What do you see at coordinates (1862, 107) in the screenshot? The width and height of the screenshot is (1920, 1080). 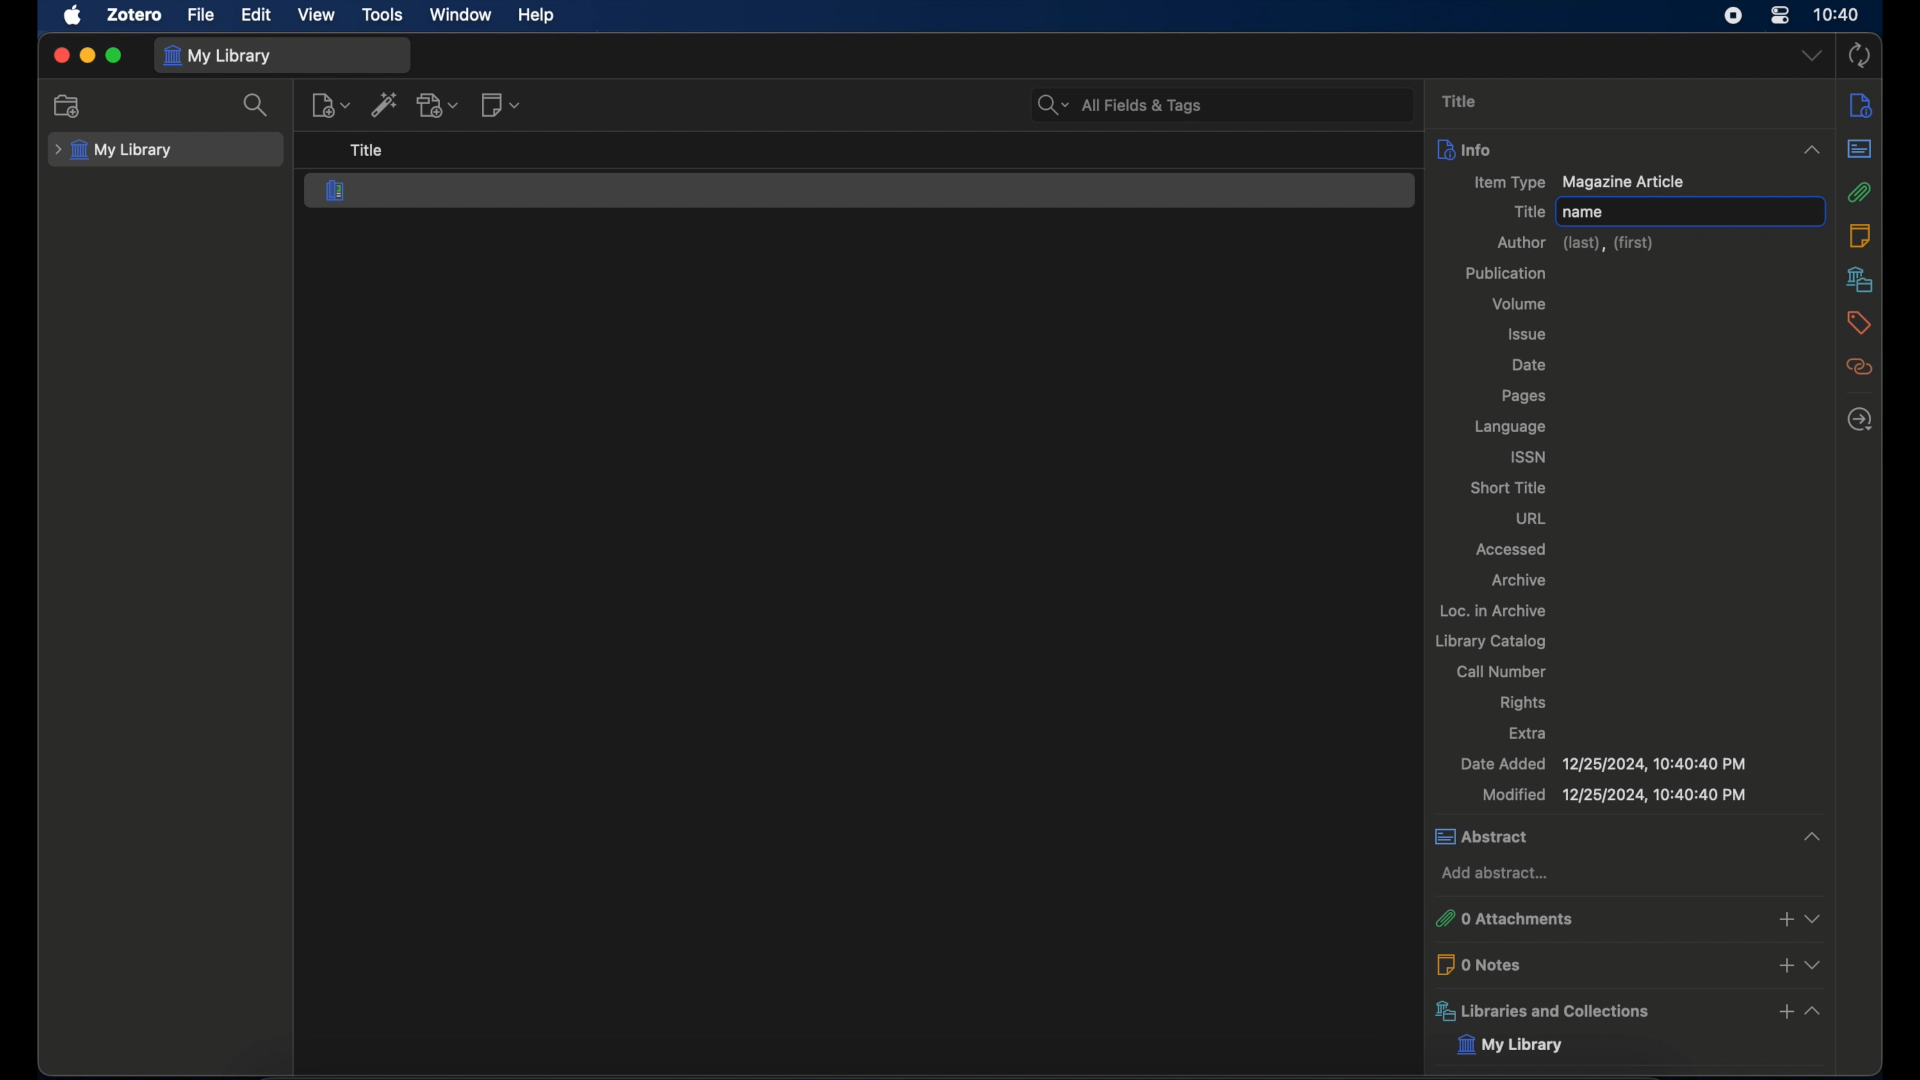 I see `info` at bounding box center [1862, 107].